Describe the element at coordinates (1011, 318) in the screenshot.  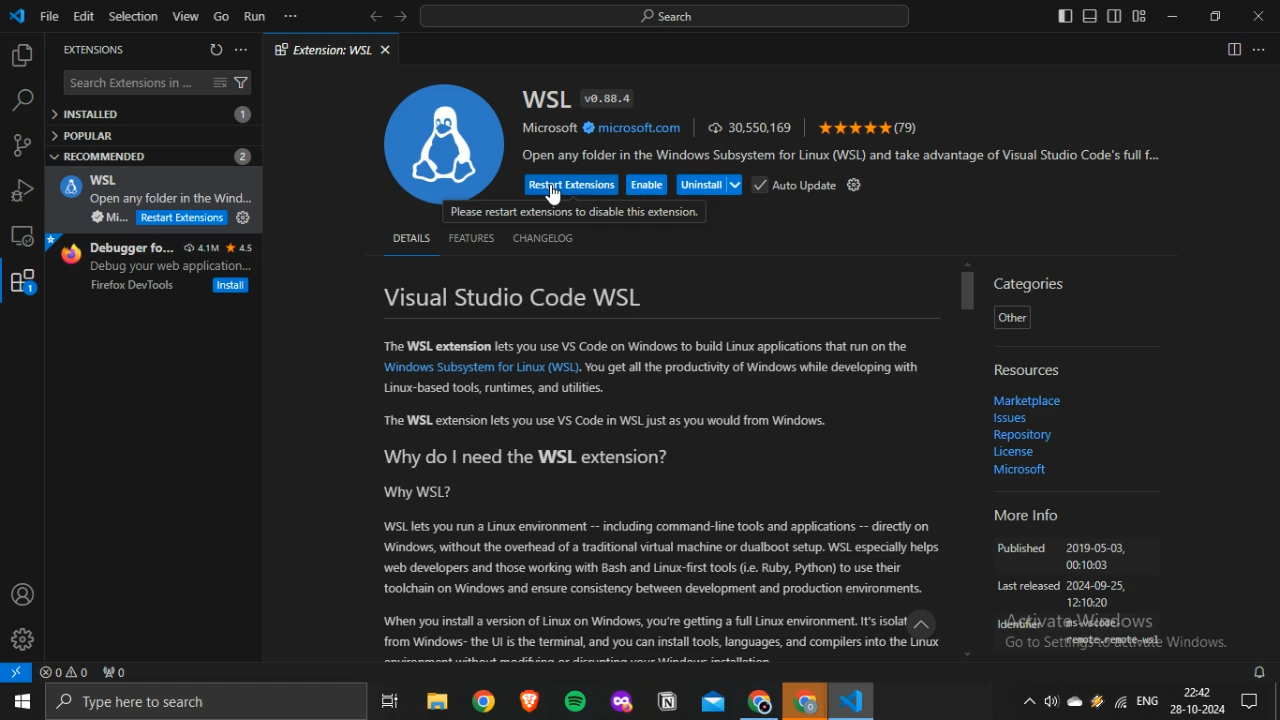
I see `Other` at that location.